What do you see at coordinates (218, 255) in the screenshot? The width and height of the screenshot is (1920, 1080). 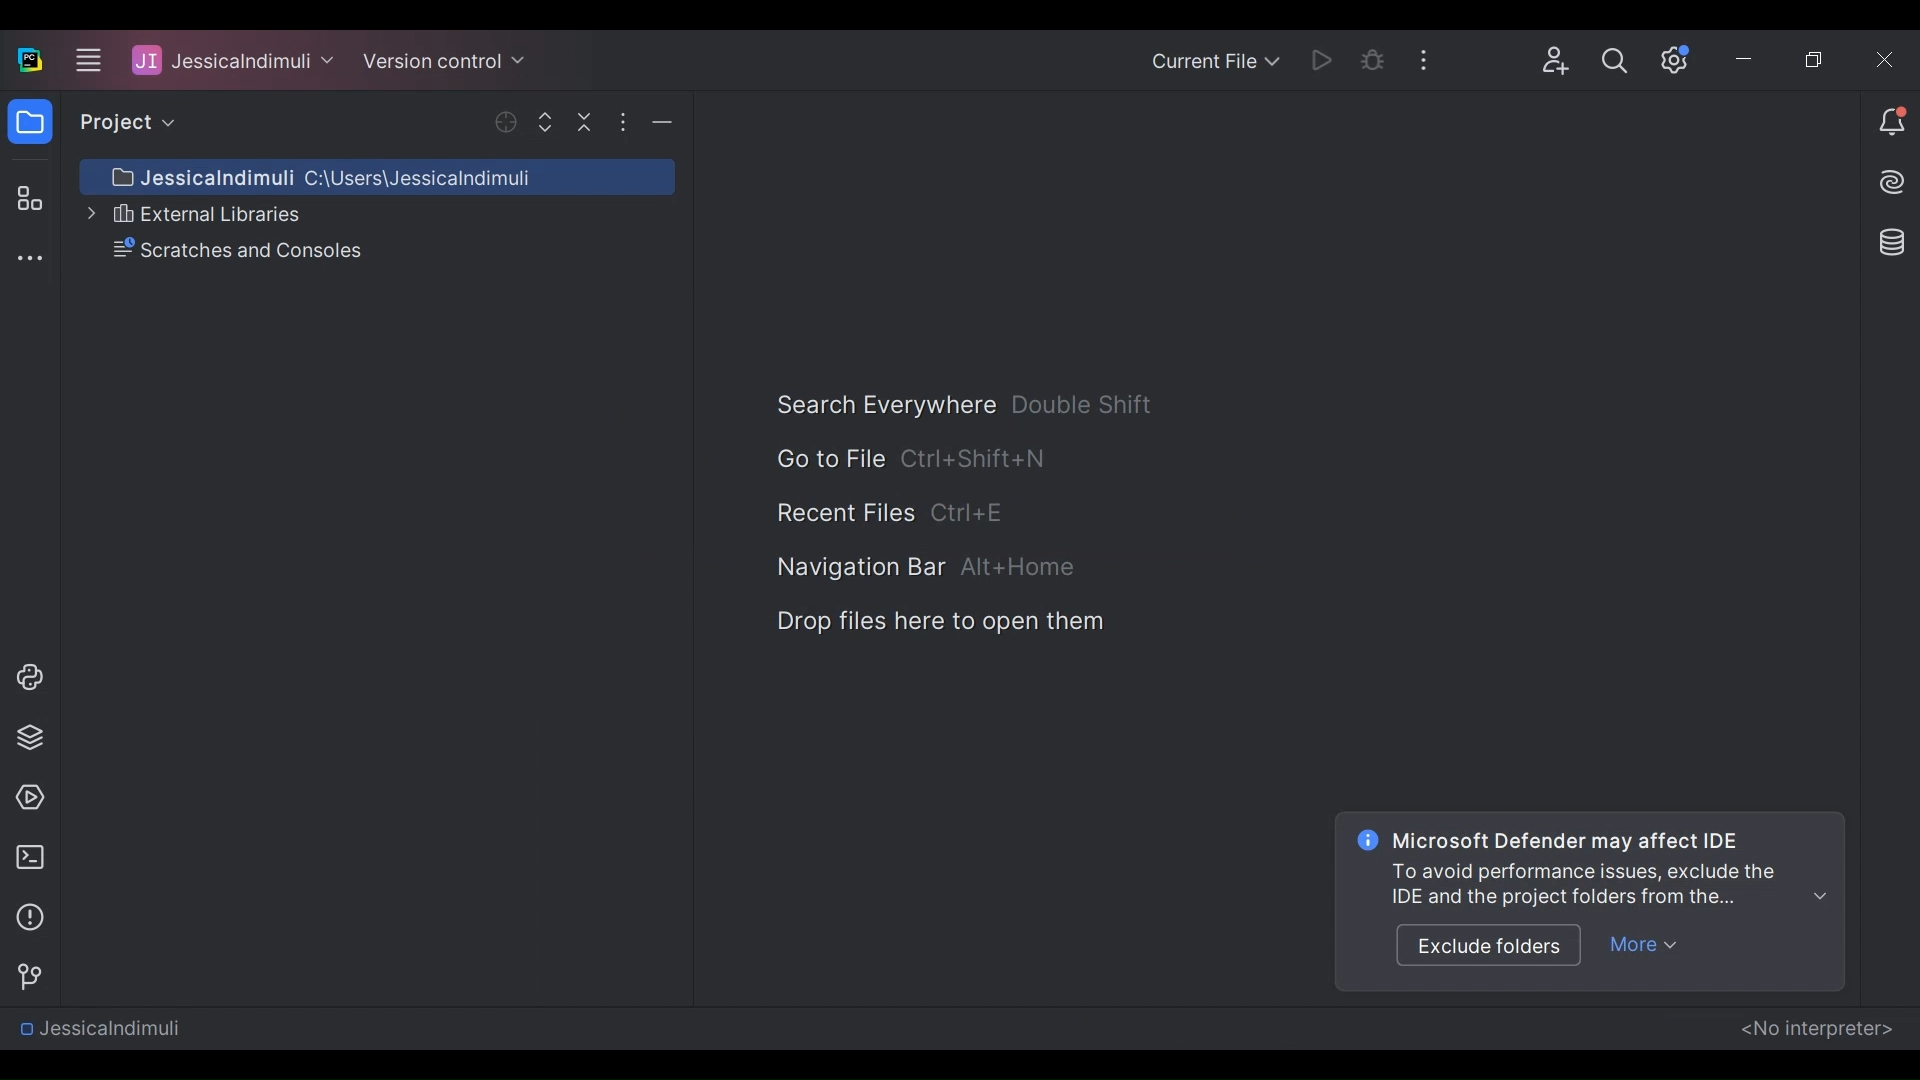 I see `Scratches and Console` at bounding box center [218, 255].